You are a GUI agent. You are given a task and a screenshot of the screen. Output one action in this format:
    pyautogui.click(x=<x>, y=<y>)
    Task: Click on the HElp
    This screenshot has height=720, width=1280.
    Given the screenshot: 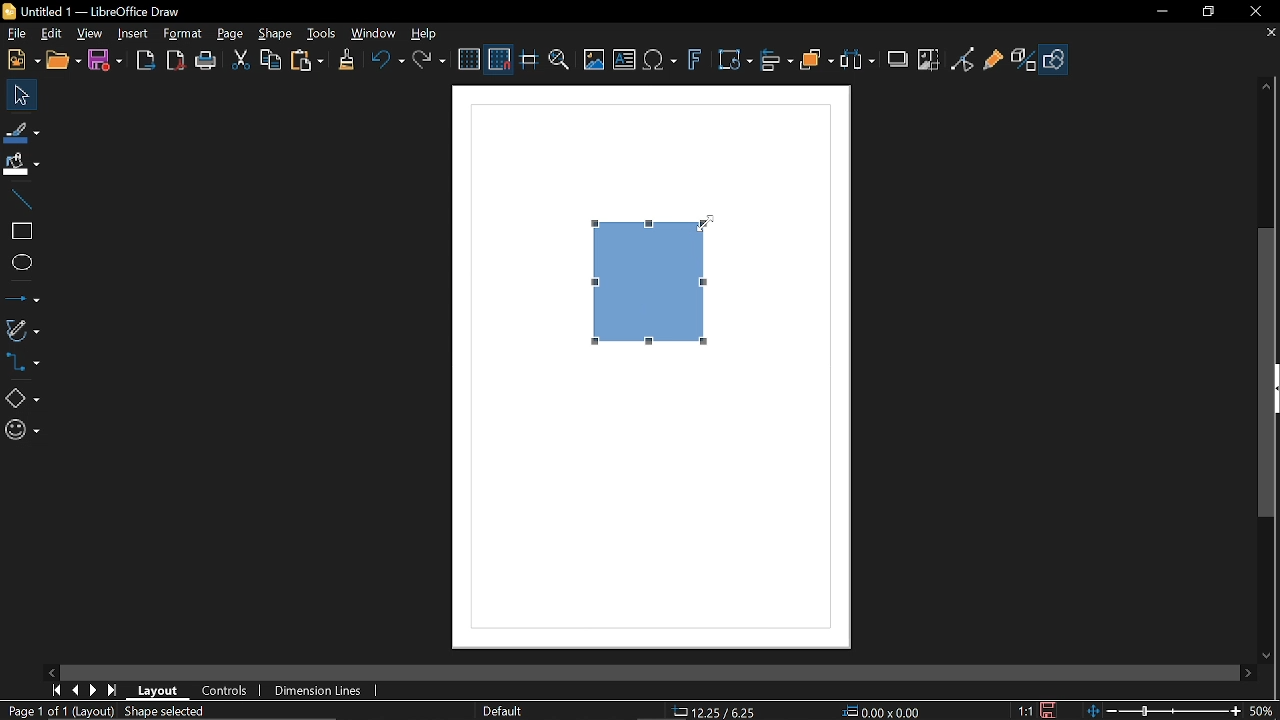 What is the action you would take?
    pyautogui.click(x=427, y=36)
    